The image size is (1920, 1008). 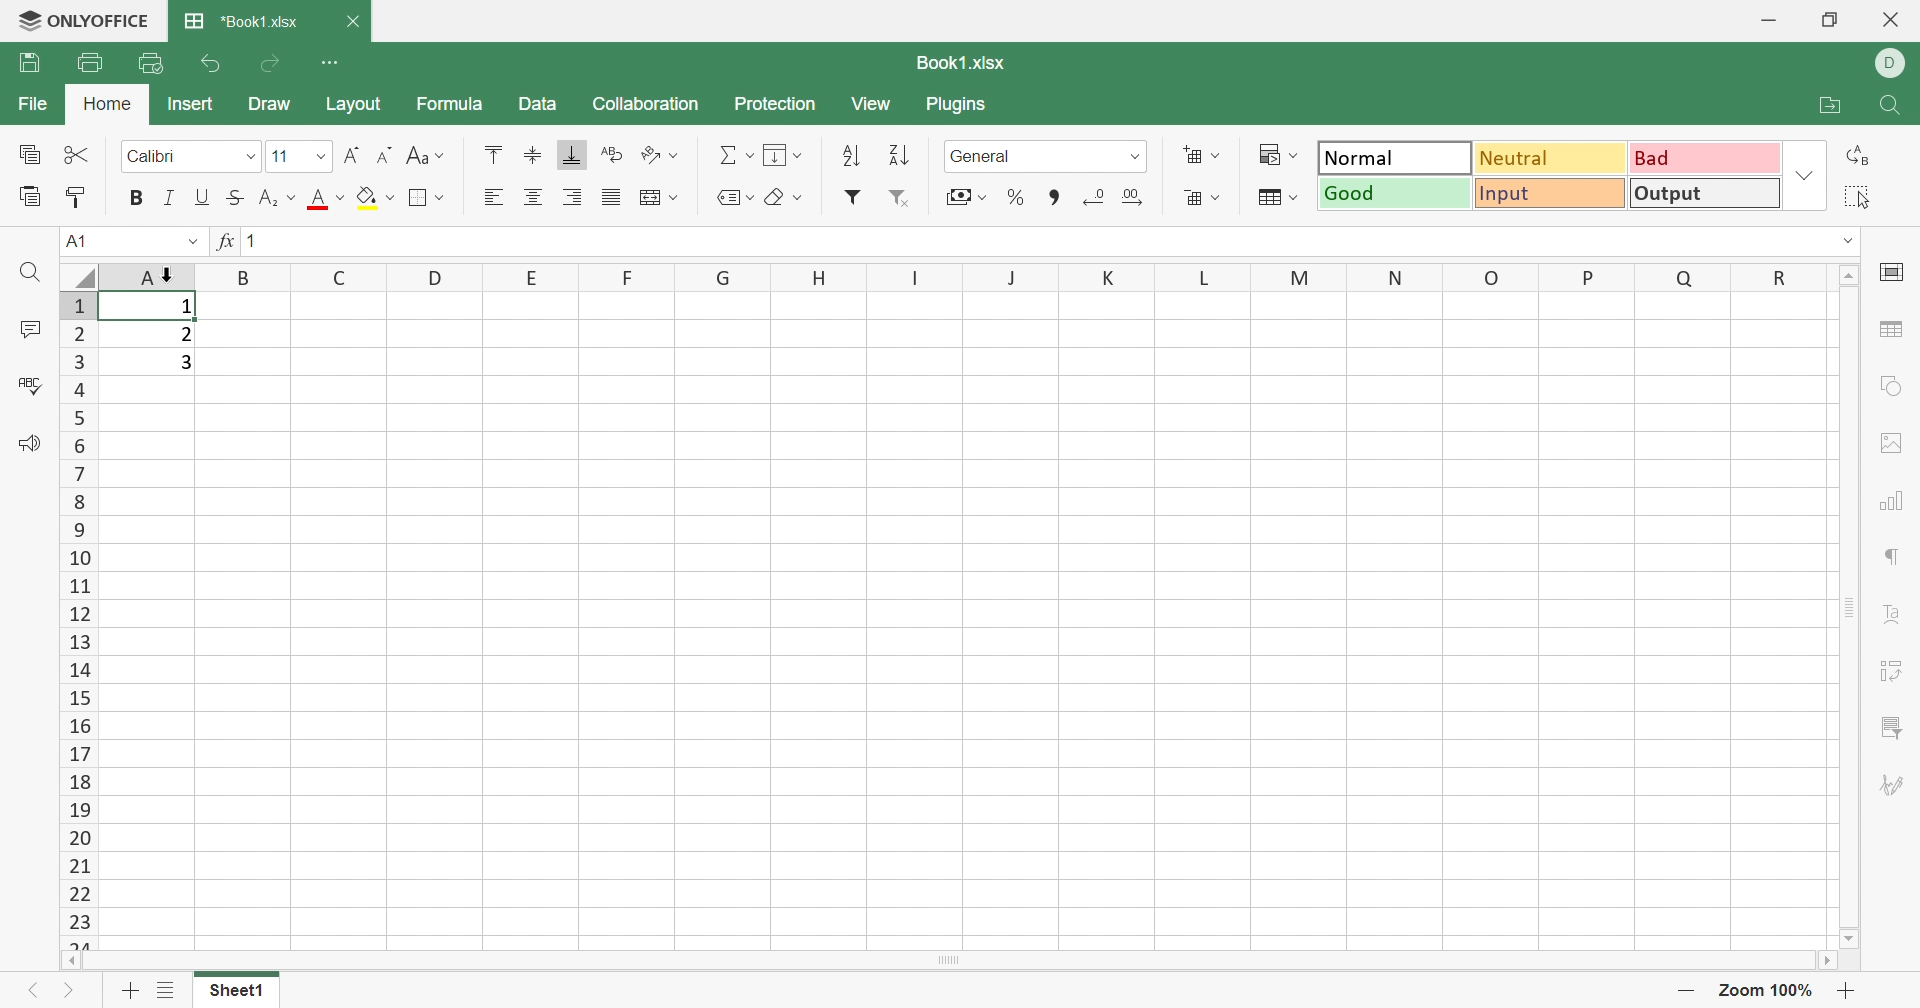 What do you see at coordinates (241, 19) in the screenshot?
I see `*Book1.xlsx` at bounding box center [241, 19].